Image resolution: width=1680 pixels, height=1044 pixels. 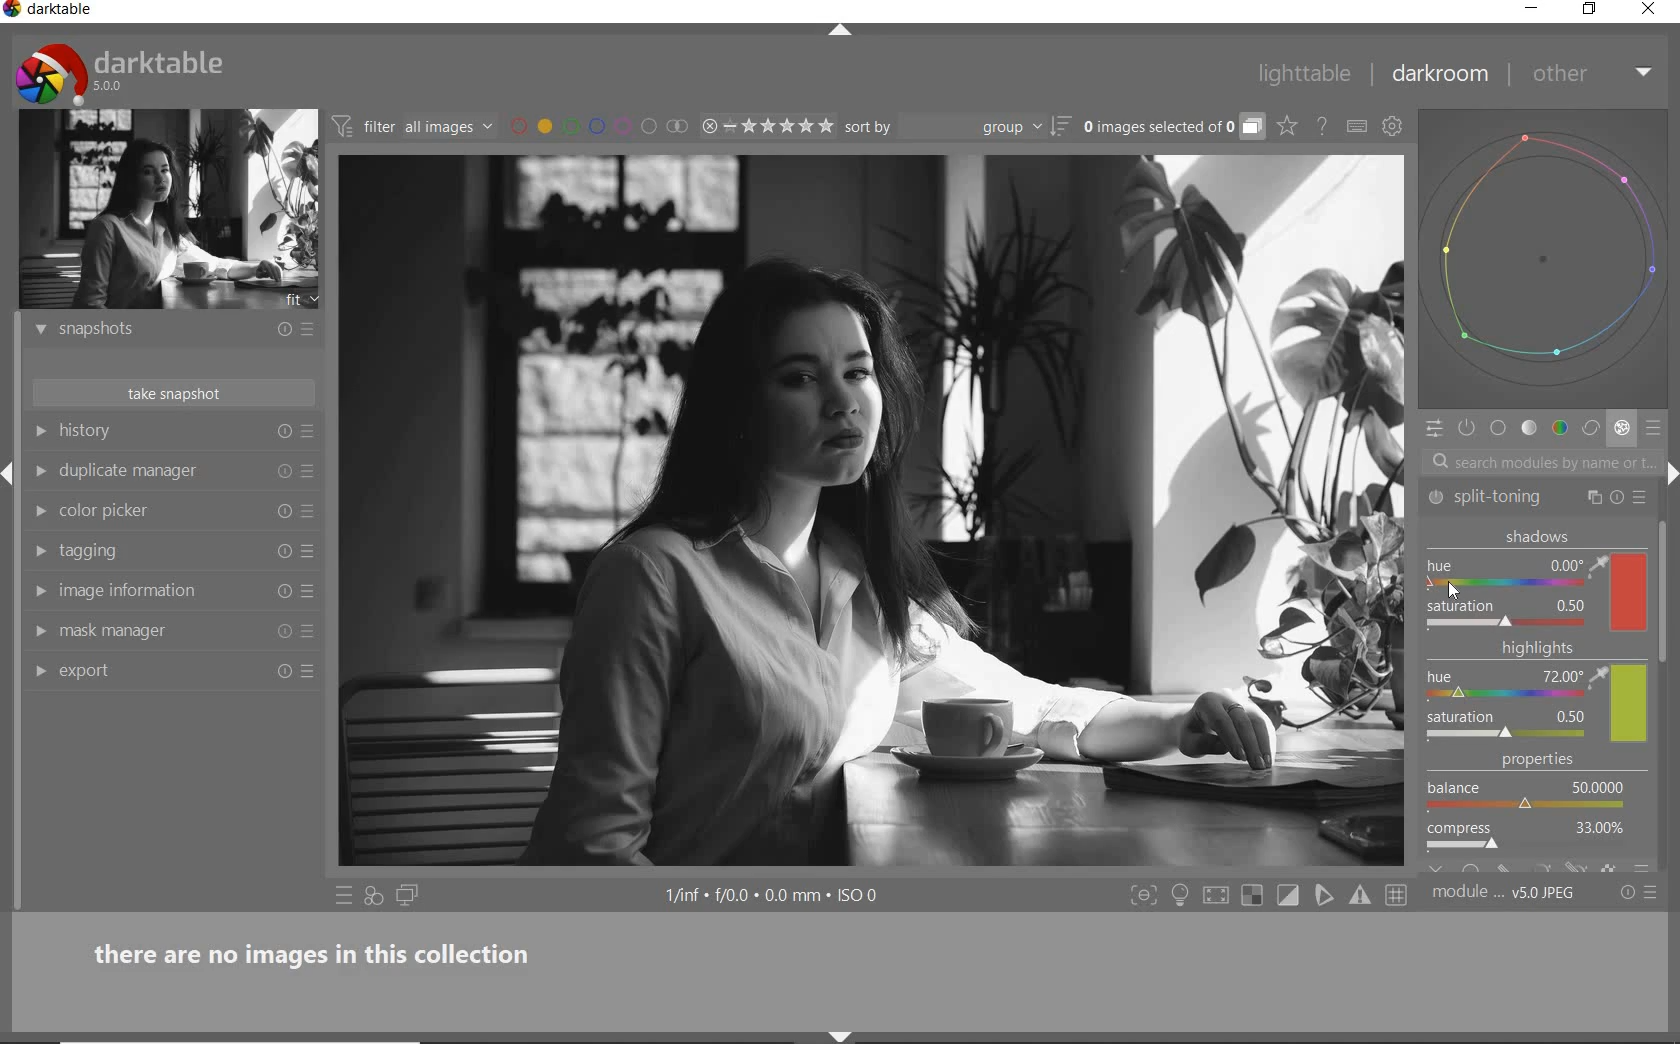 I want to click on open online help, so click(x=1322, y=125).